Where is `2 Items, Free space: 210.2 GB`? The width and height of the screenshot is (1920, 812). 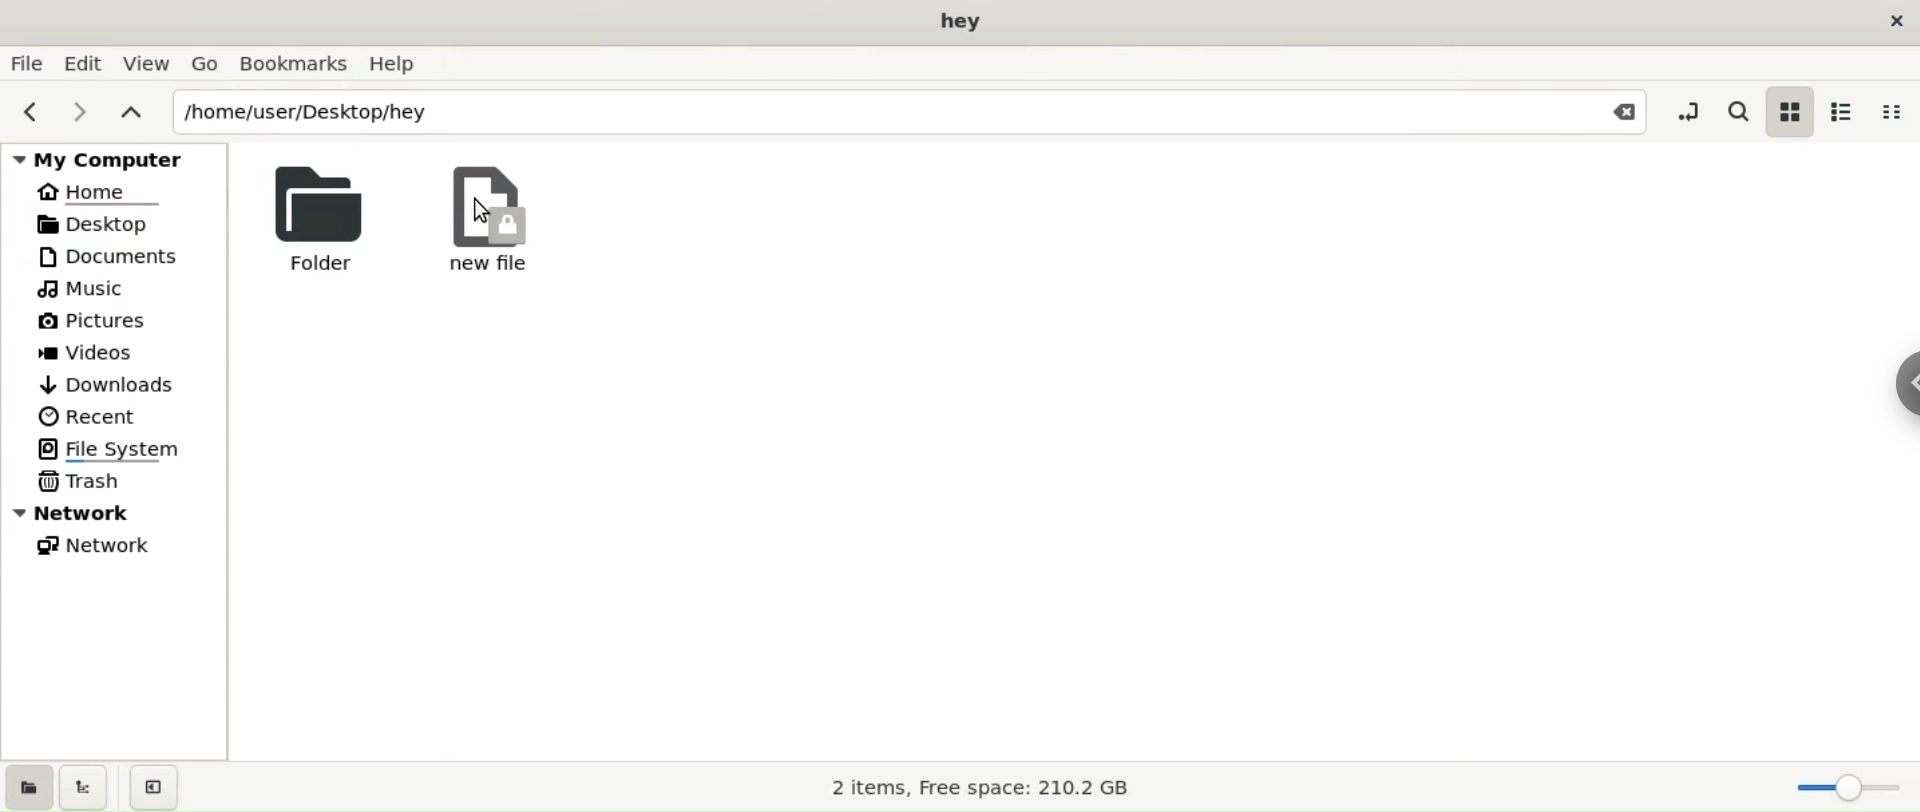
2 Items, Free space: 210.2 GB is located at coordinates (982, 789).